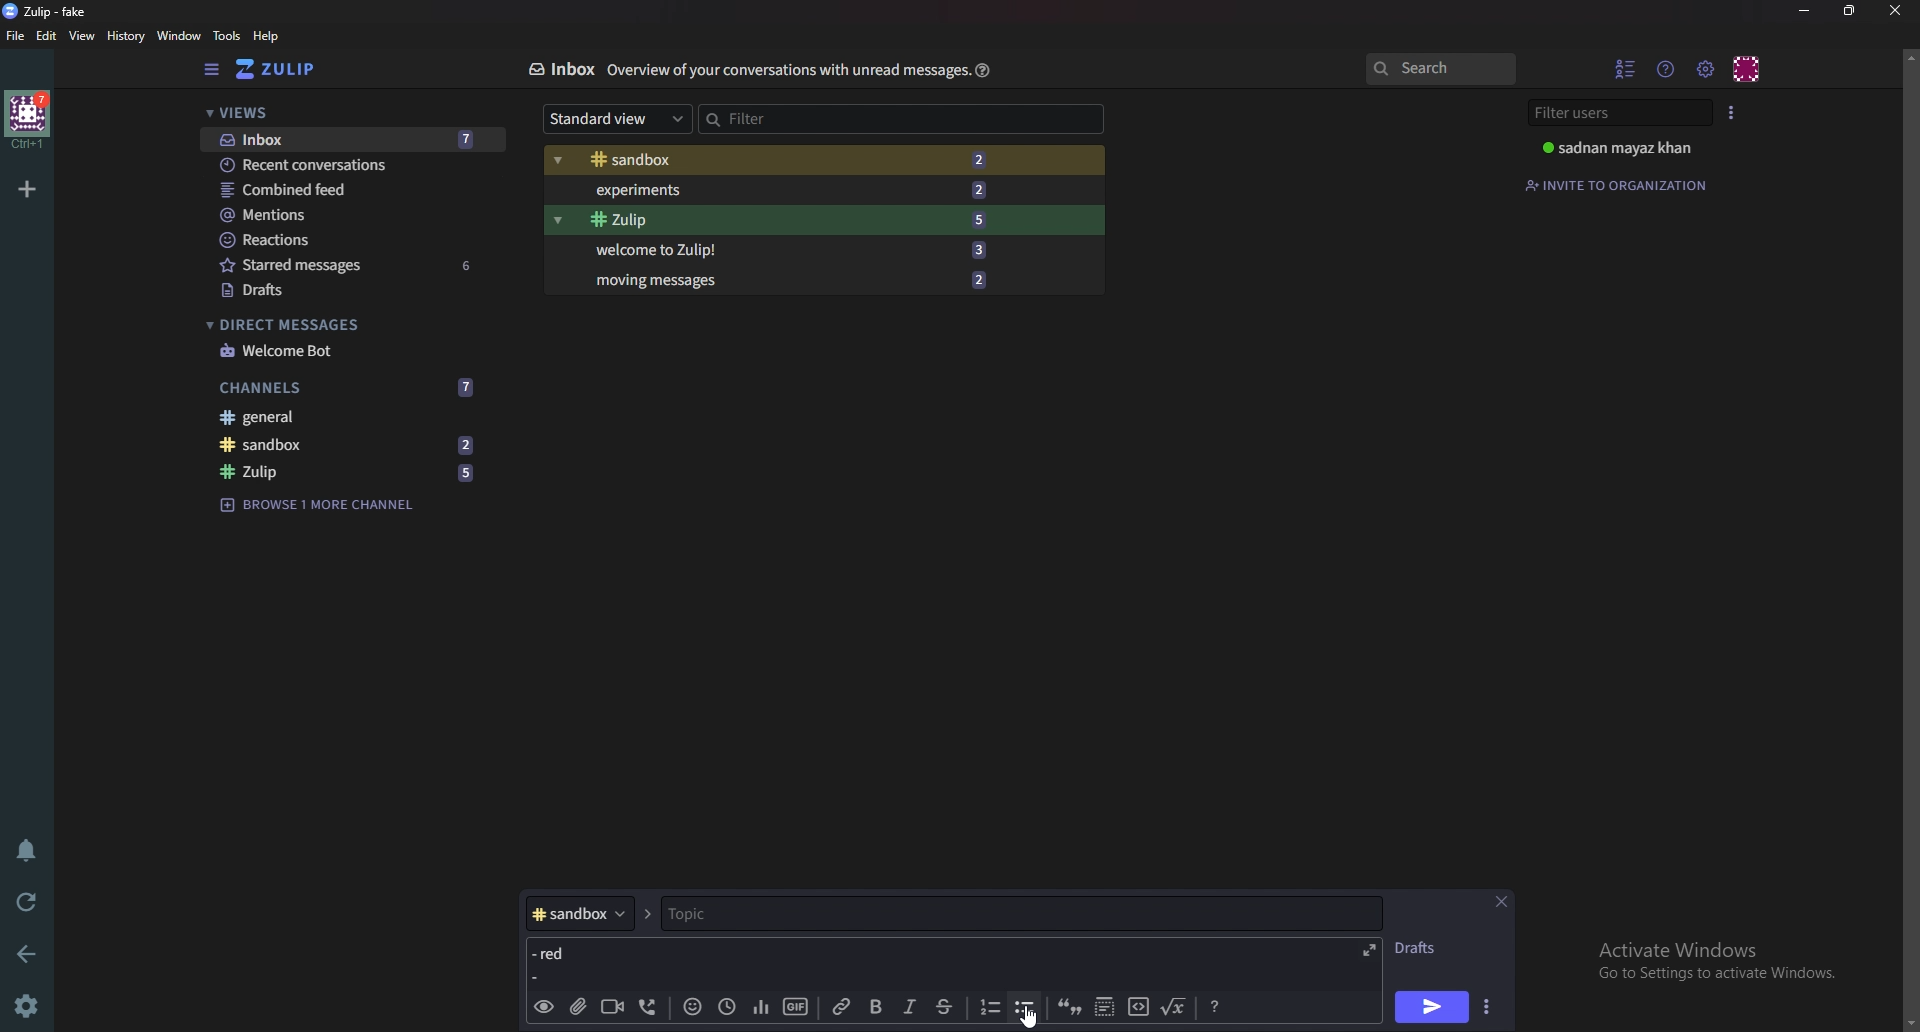 The width and height of the screenshot is (1920, 1032). Describe the element at coordinates (318, 503) in the screenshot. I see `Browse channel` at that location.